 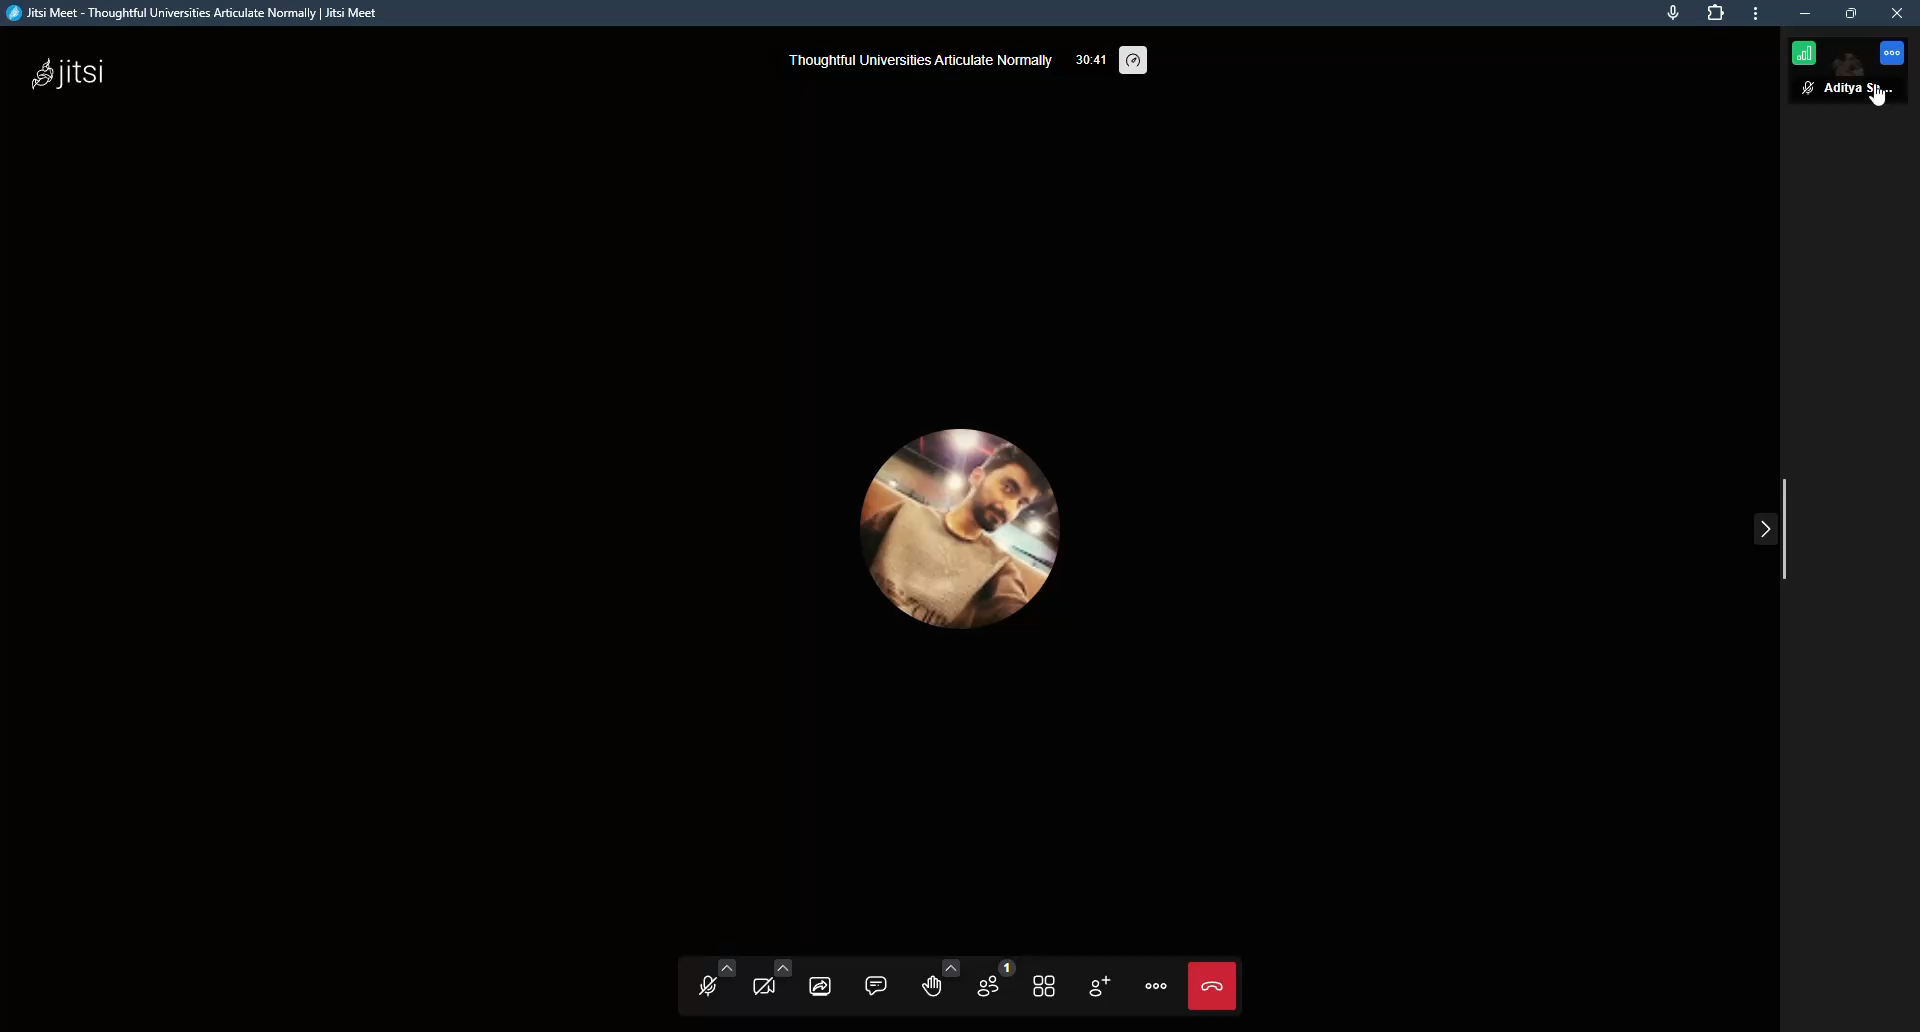 What do you see at coordinates (917, 61) in the screenshot?
I see `thoughtful universities articulate normally` at bounding box center [917, 61].